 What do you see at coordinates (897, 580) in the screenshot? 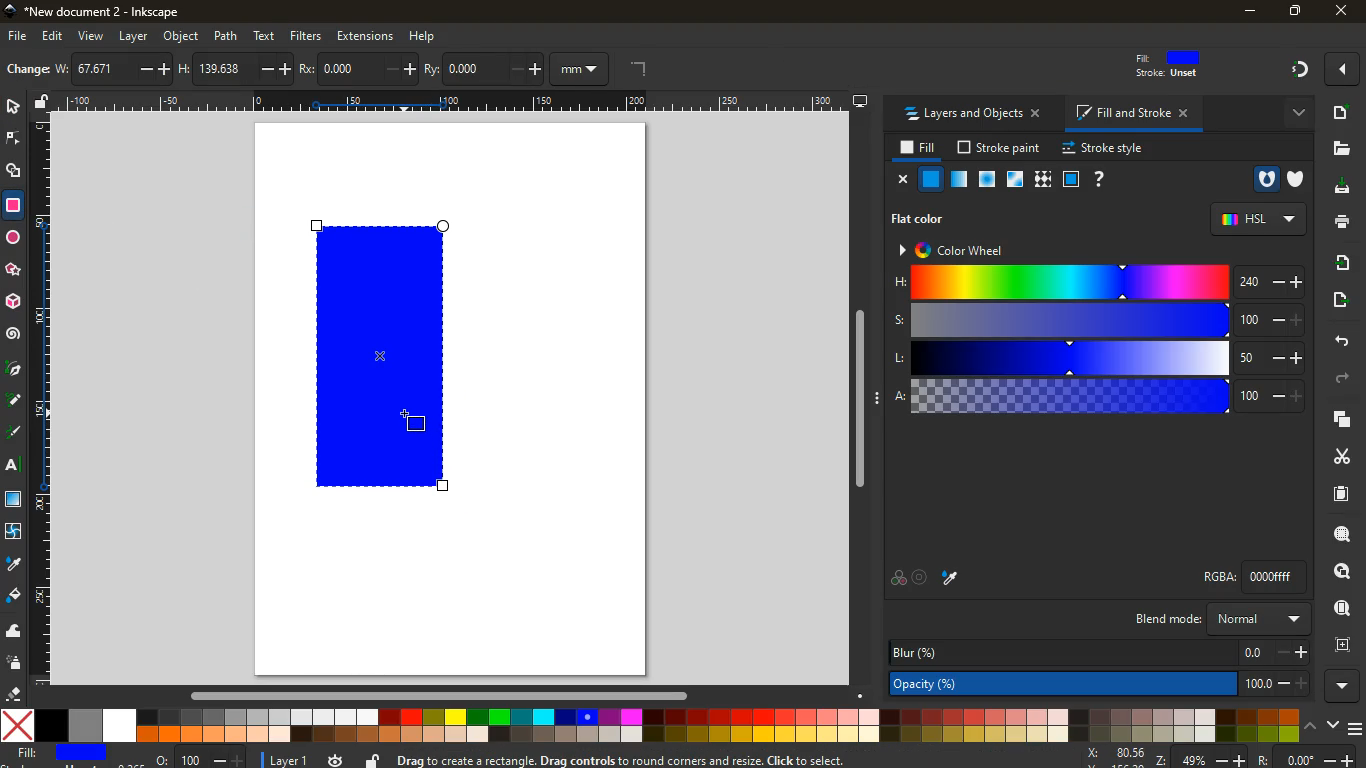
I see `palette` at bounding box center [897, 580].